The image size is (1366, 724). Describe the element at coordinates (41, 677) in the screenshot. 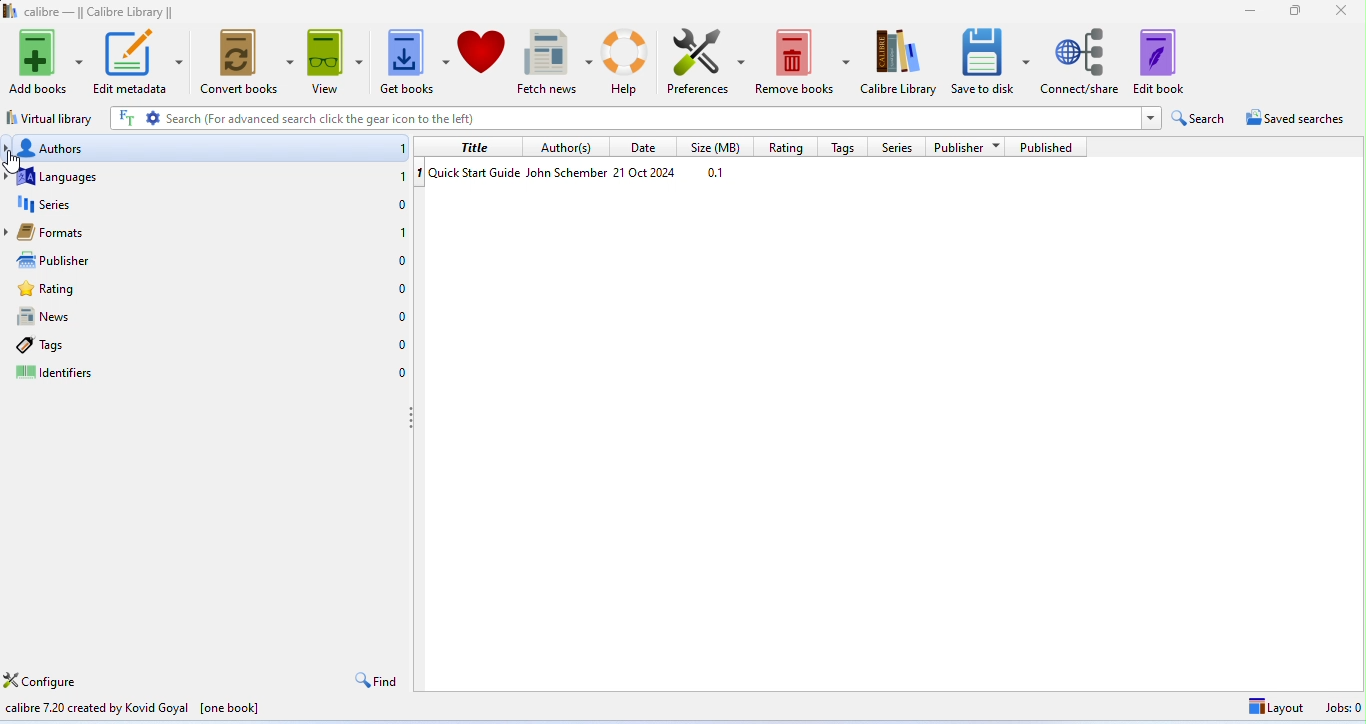

I see `configure` at that location.